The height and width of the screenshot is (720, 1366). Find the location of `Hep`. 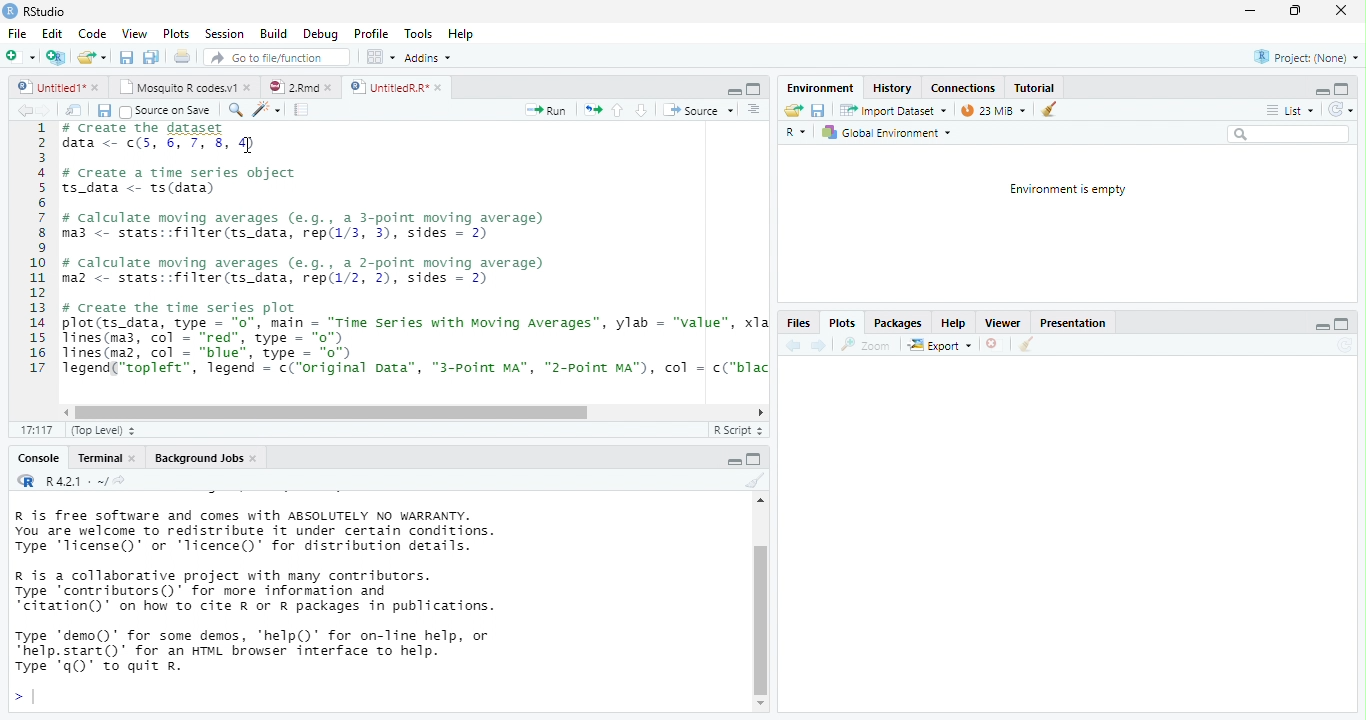

Hep is located at coordinates (460, 34).